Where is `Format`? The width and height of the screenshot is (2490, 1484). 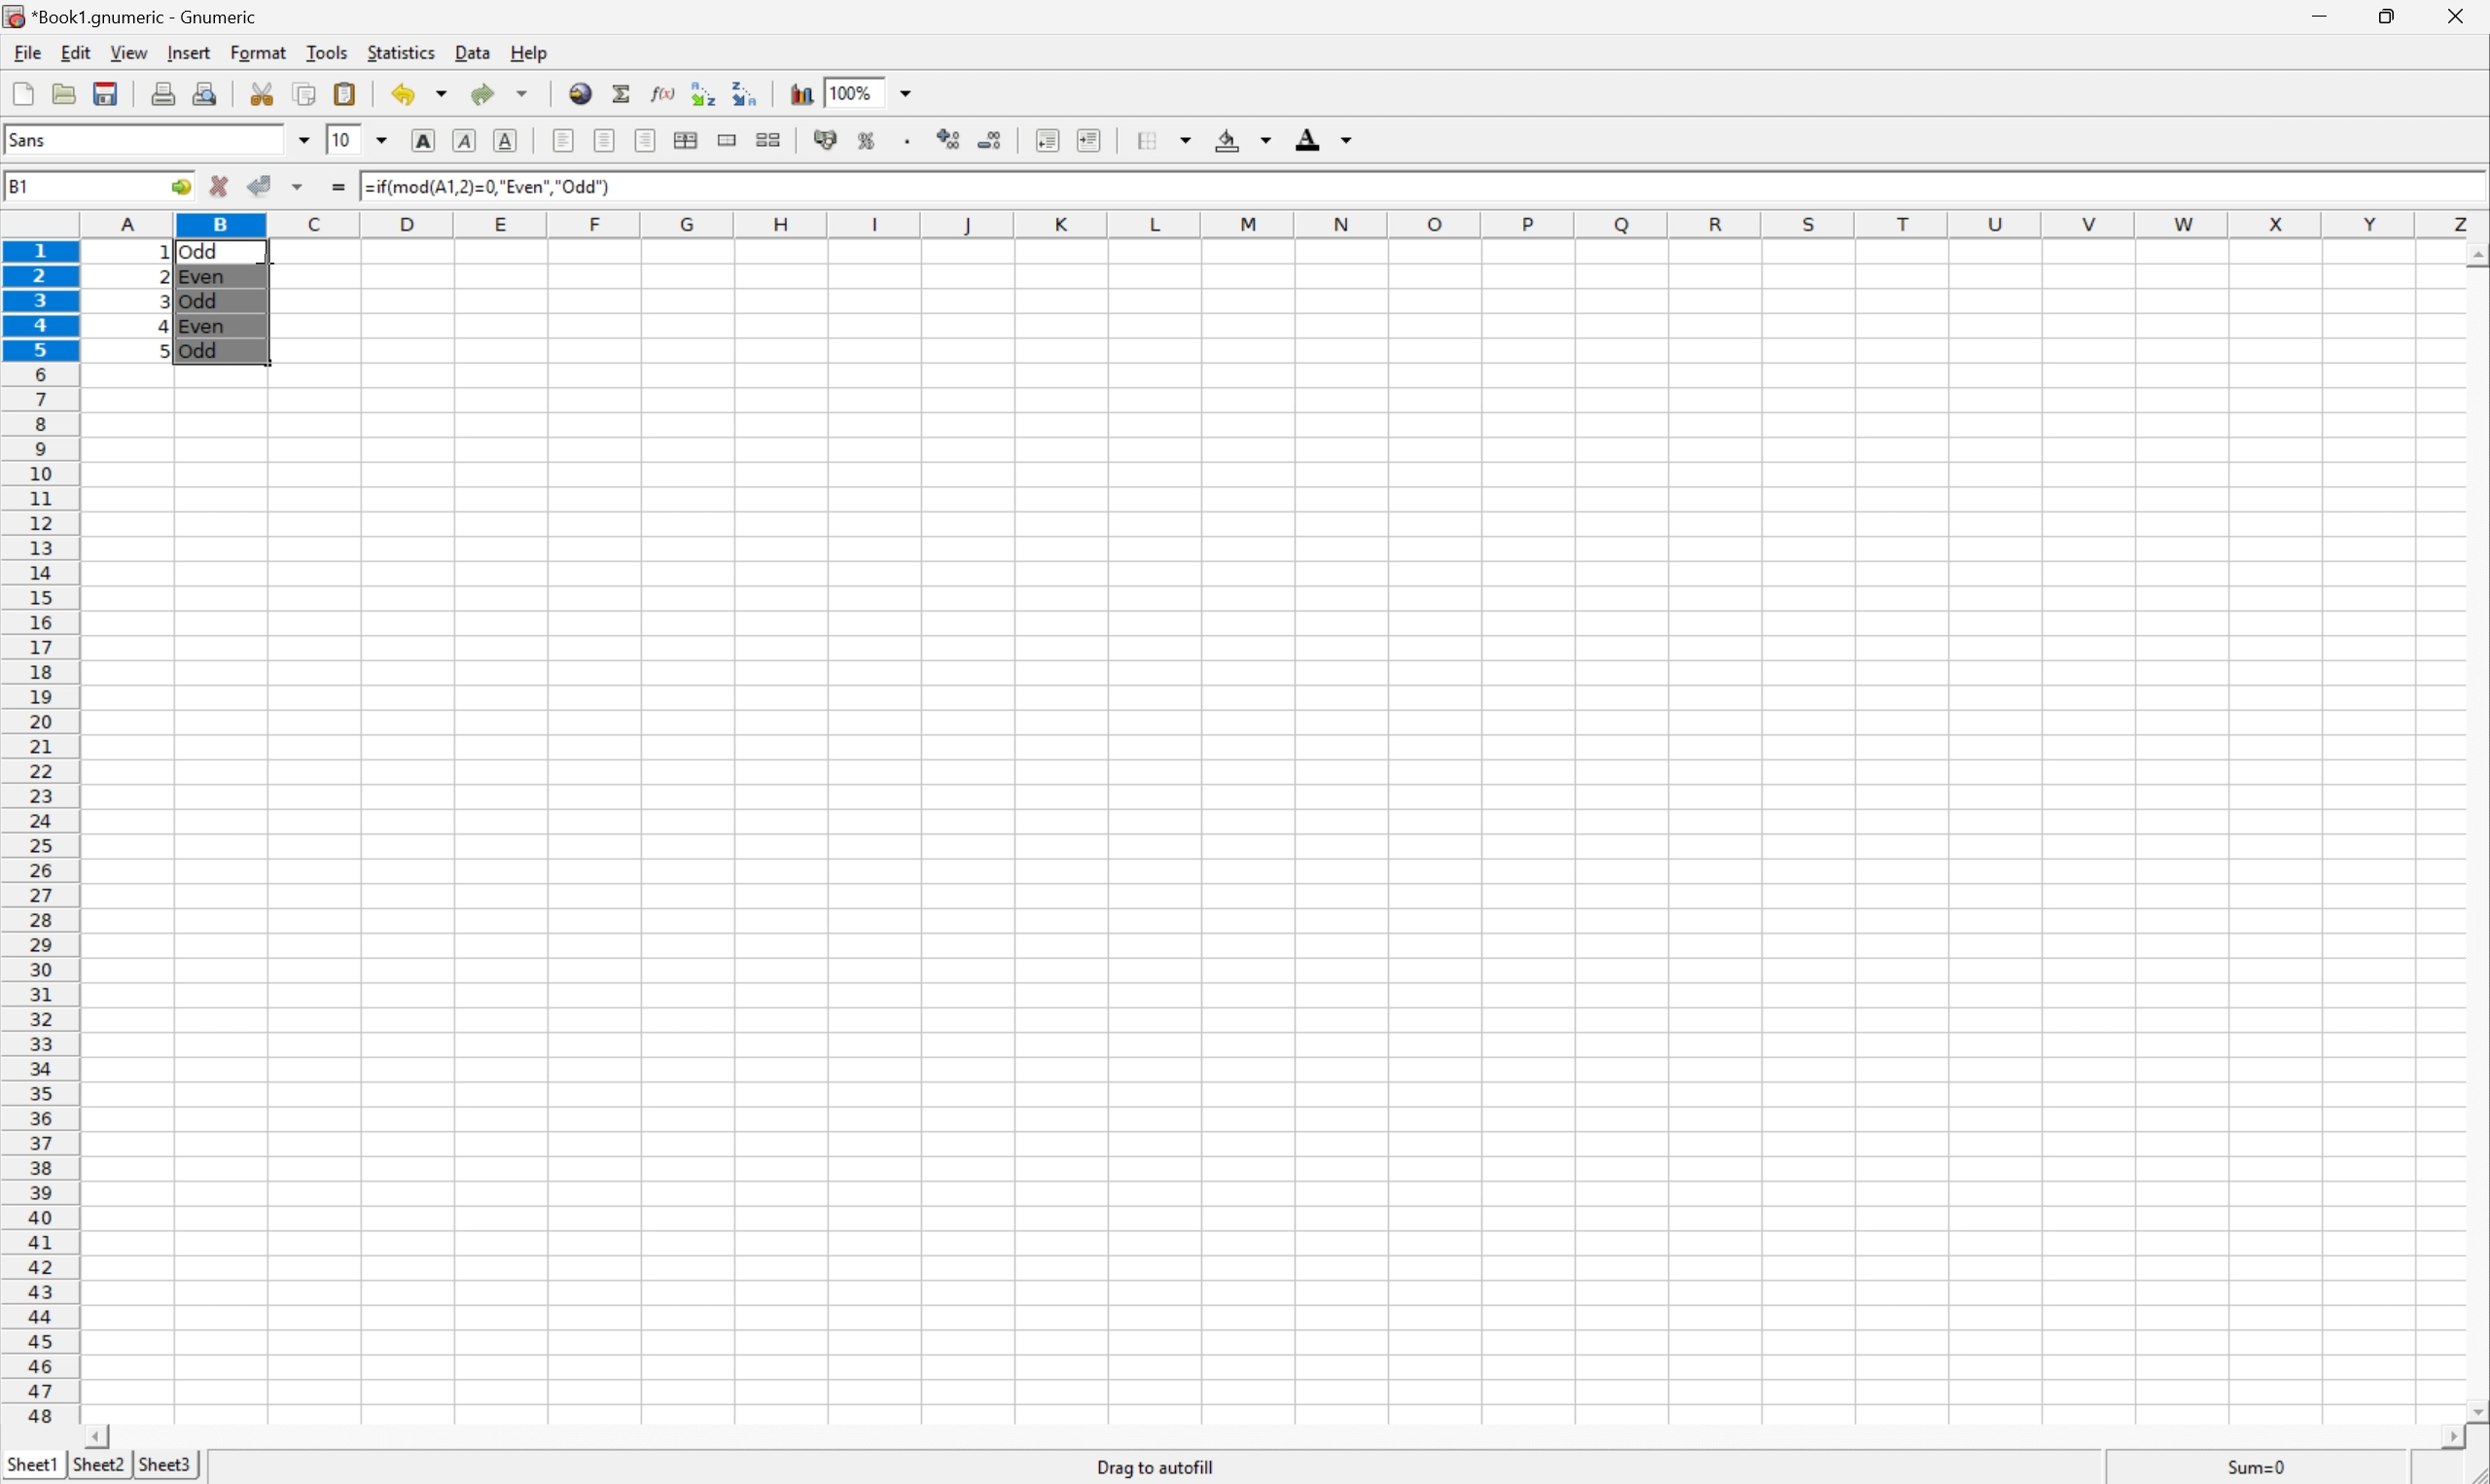
Format is located at coordinates (262, 53).